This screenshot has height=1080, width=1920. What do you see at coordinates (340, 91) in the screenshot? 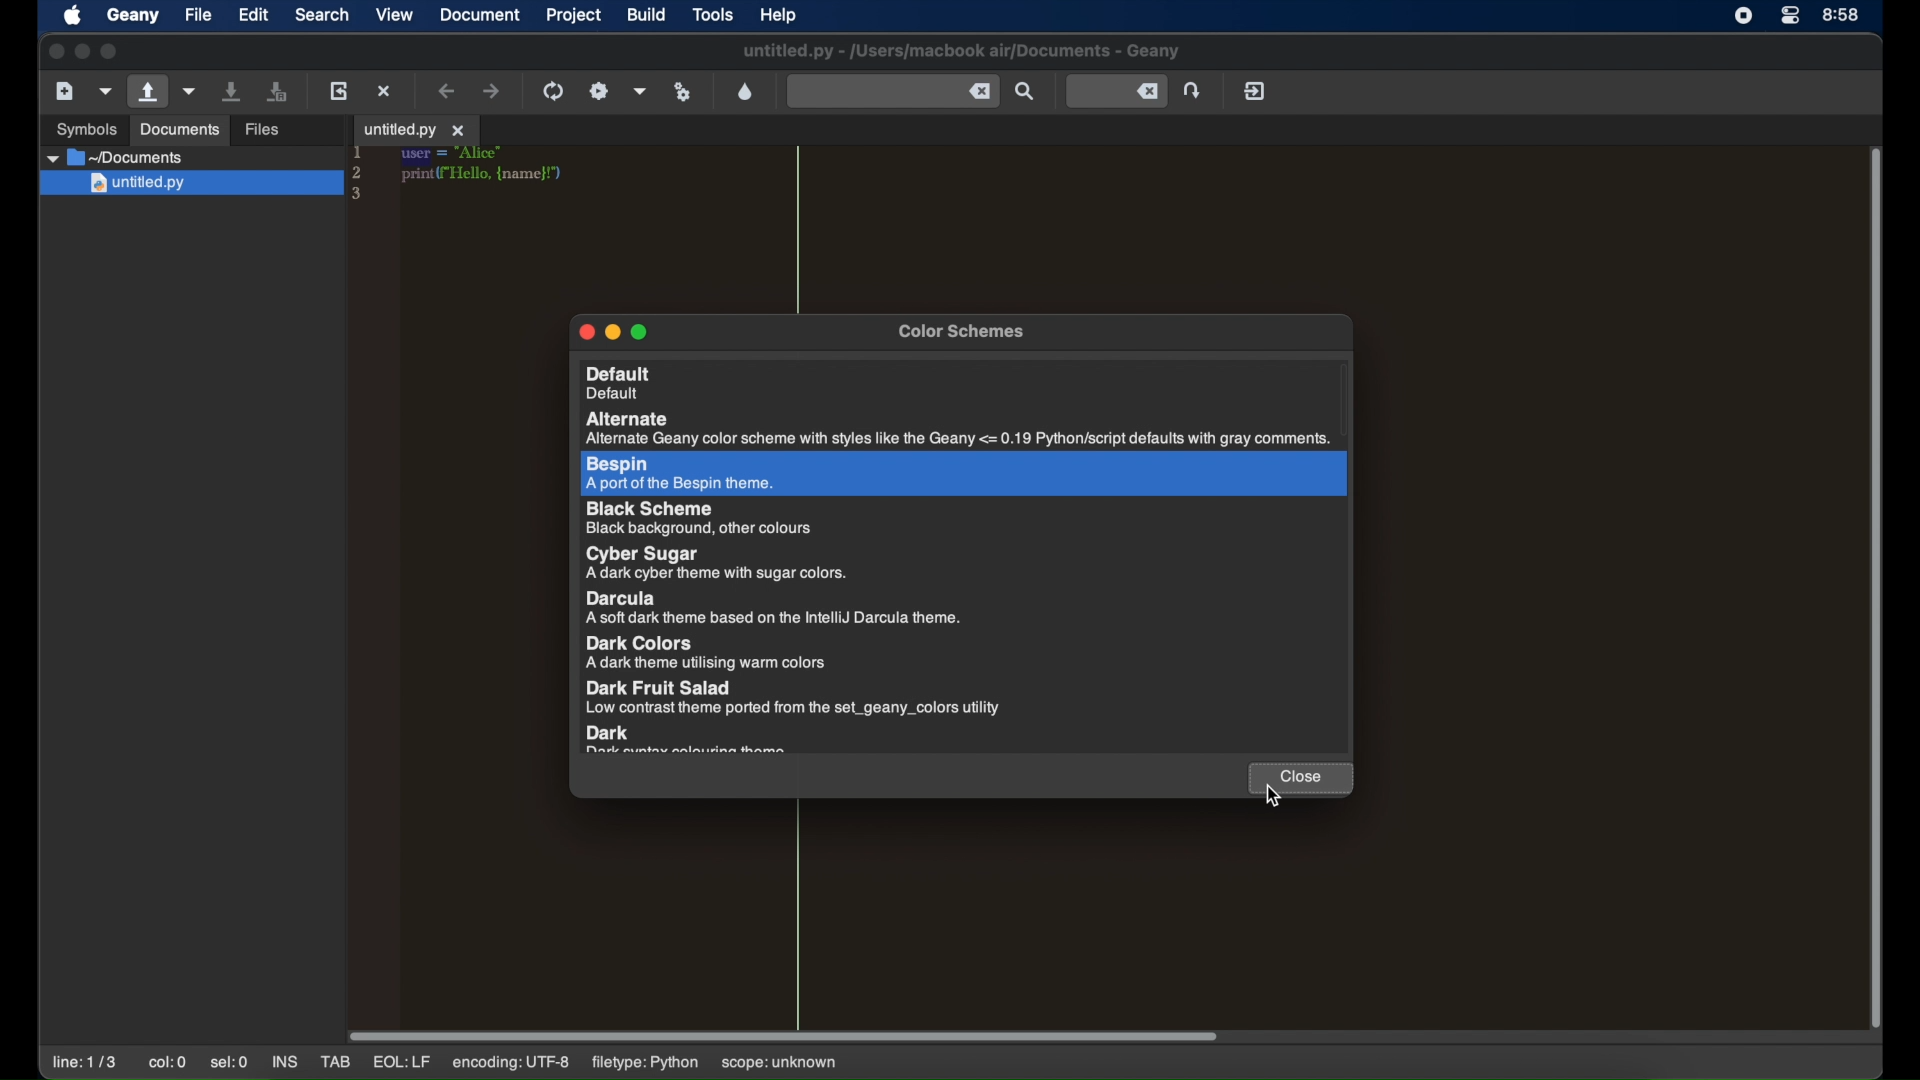
I see `reload the current file from disk` at bounding box center [340, 91].